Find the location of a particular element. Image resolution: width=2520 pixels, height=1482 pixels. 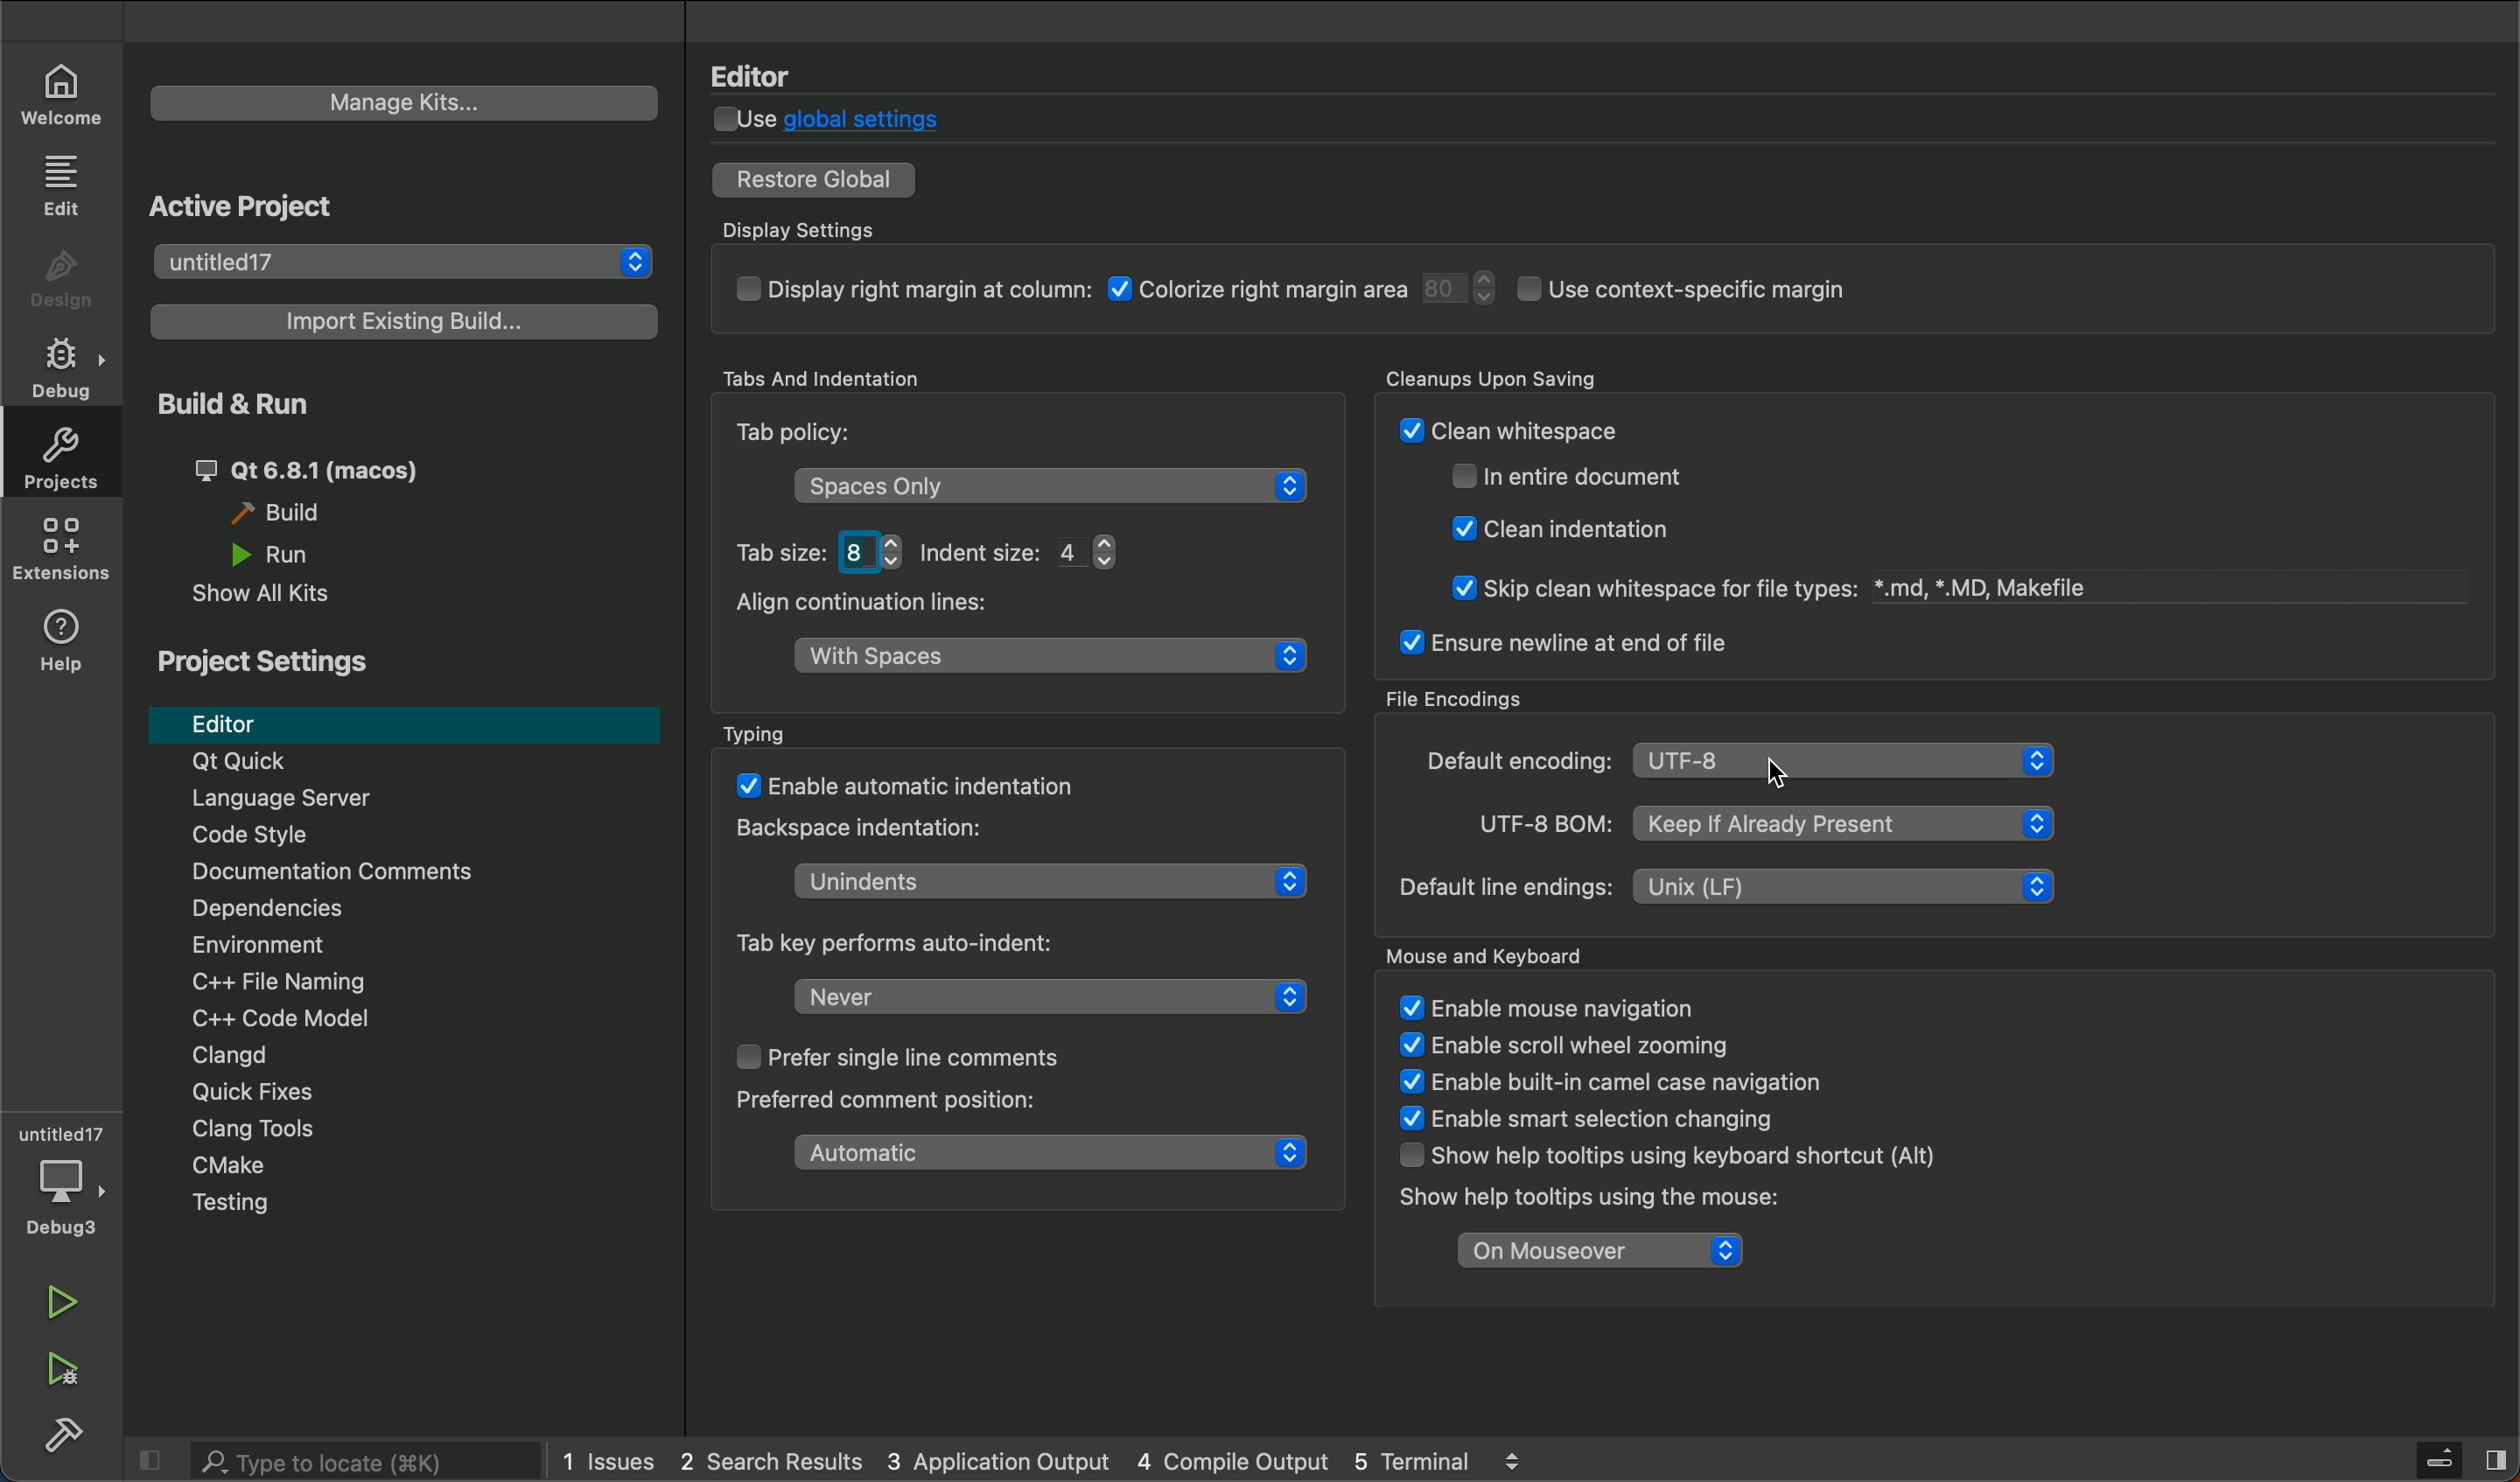

Active Project is located at coordinates (260, 204).